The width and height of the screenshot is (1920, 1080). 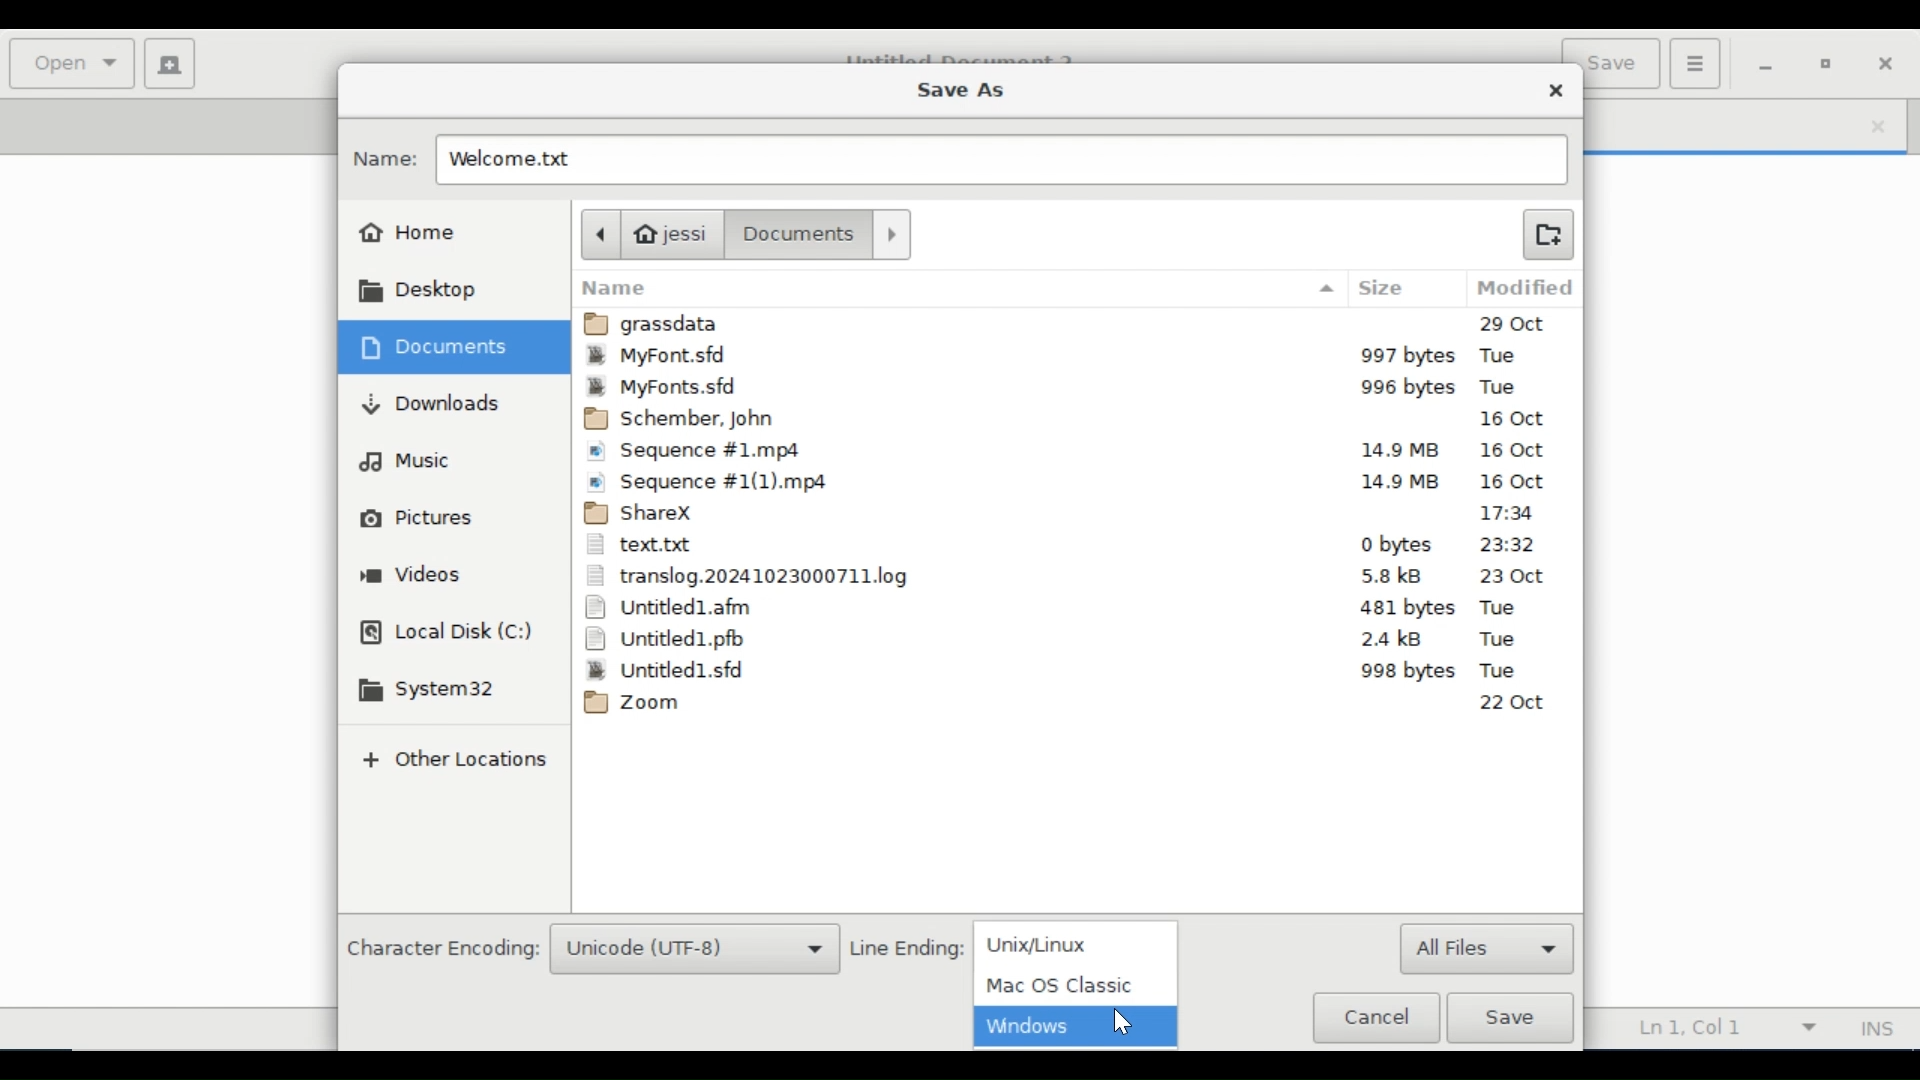 What do you see at coordinates (436, 346) in the screenshot?
I see `Documents` at bounding box center [436, 346].